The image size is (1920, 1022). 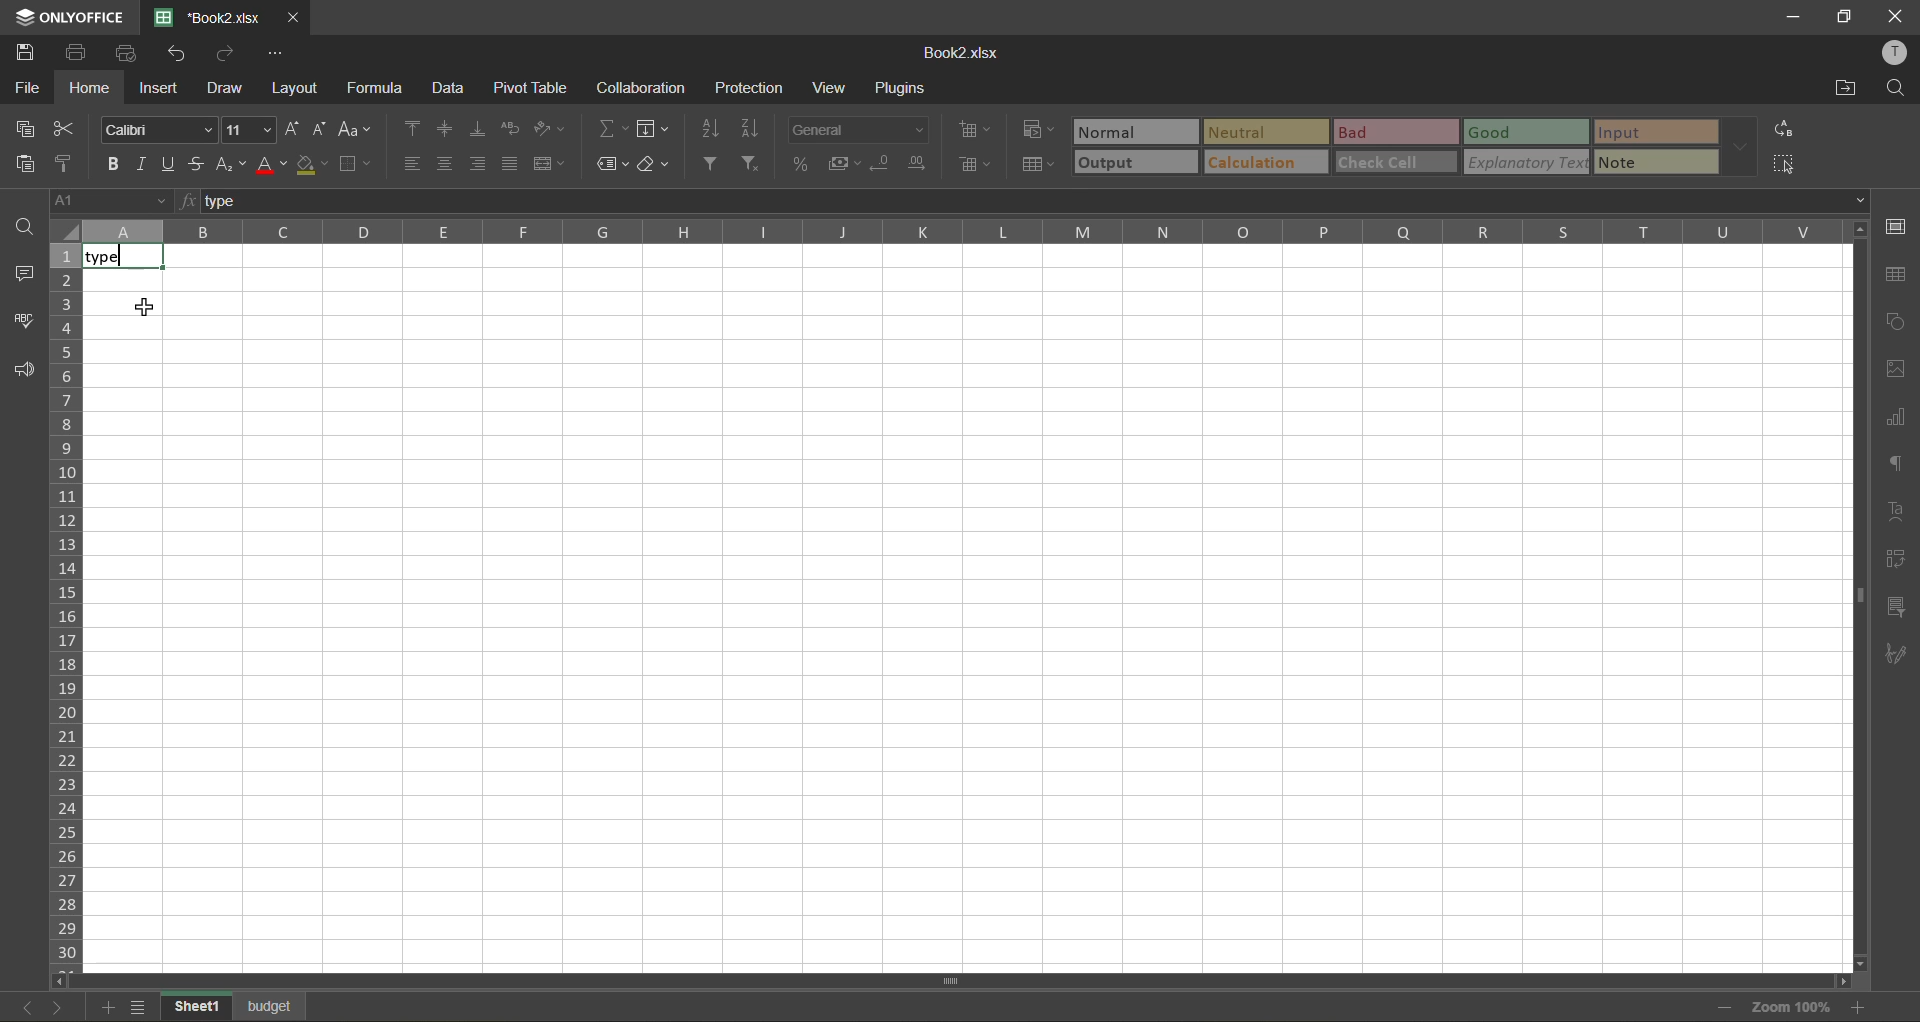 What do you see at coordinates (478, 128) in the screenshot?
I see `align bottom` at bounding box center [478, 128].